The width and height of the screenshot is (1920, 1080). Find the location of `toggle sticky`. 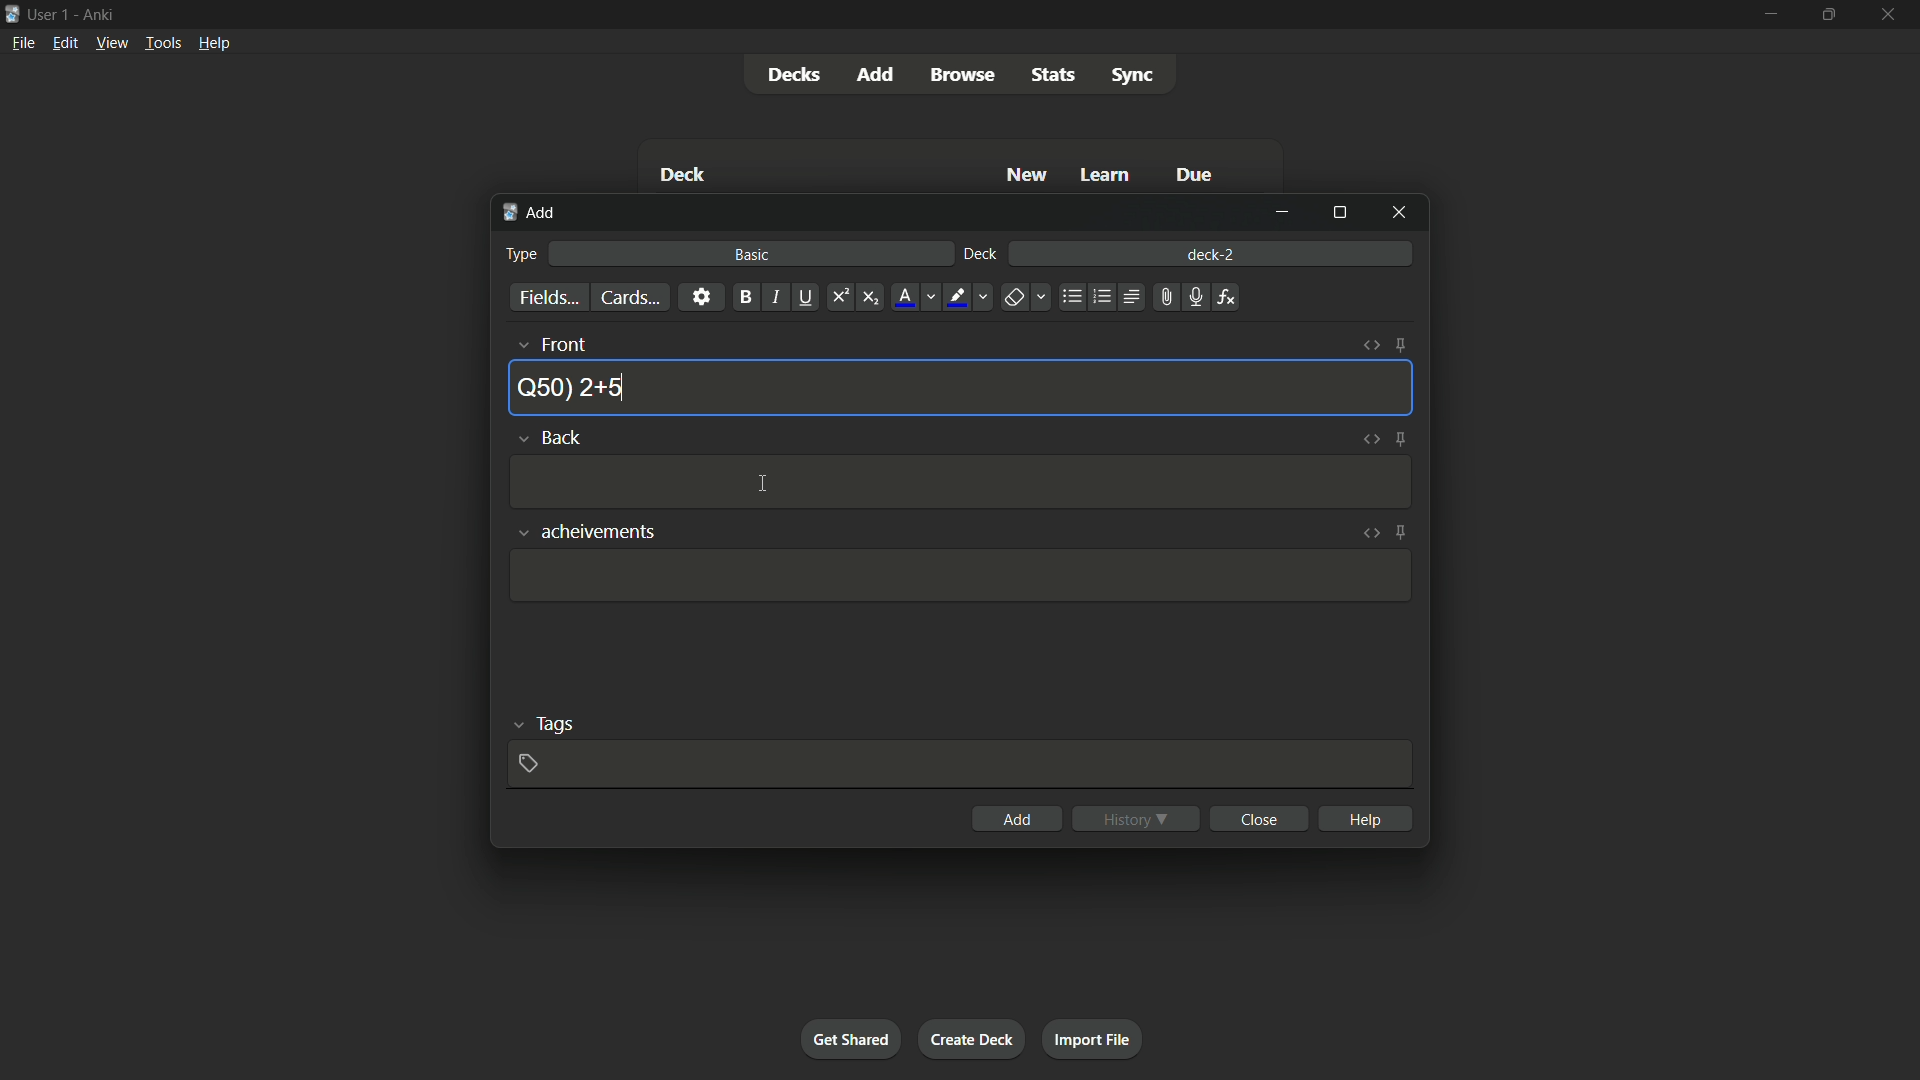

toggle sticky is located at coordinates (1401, 533).